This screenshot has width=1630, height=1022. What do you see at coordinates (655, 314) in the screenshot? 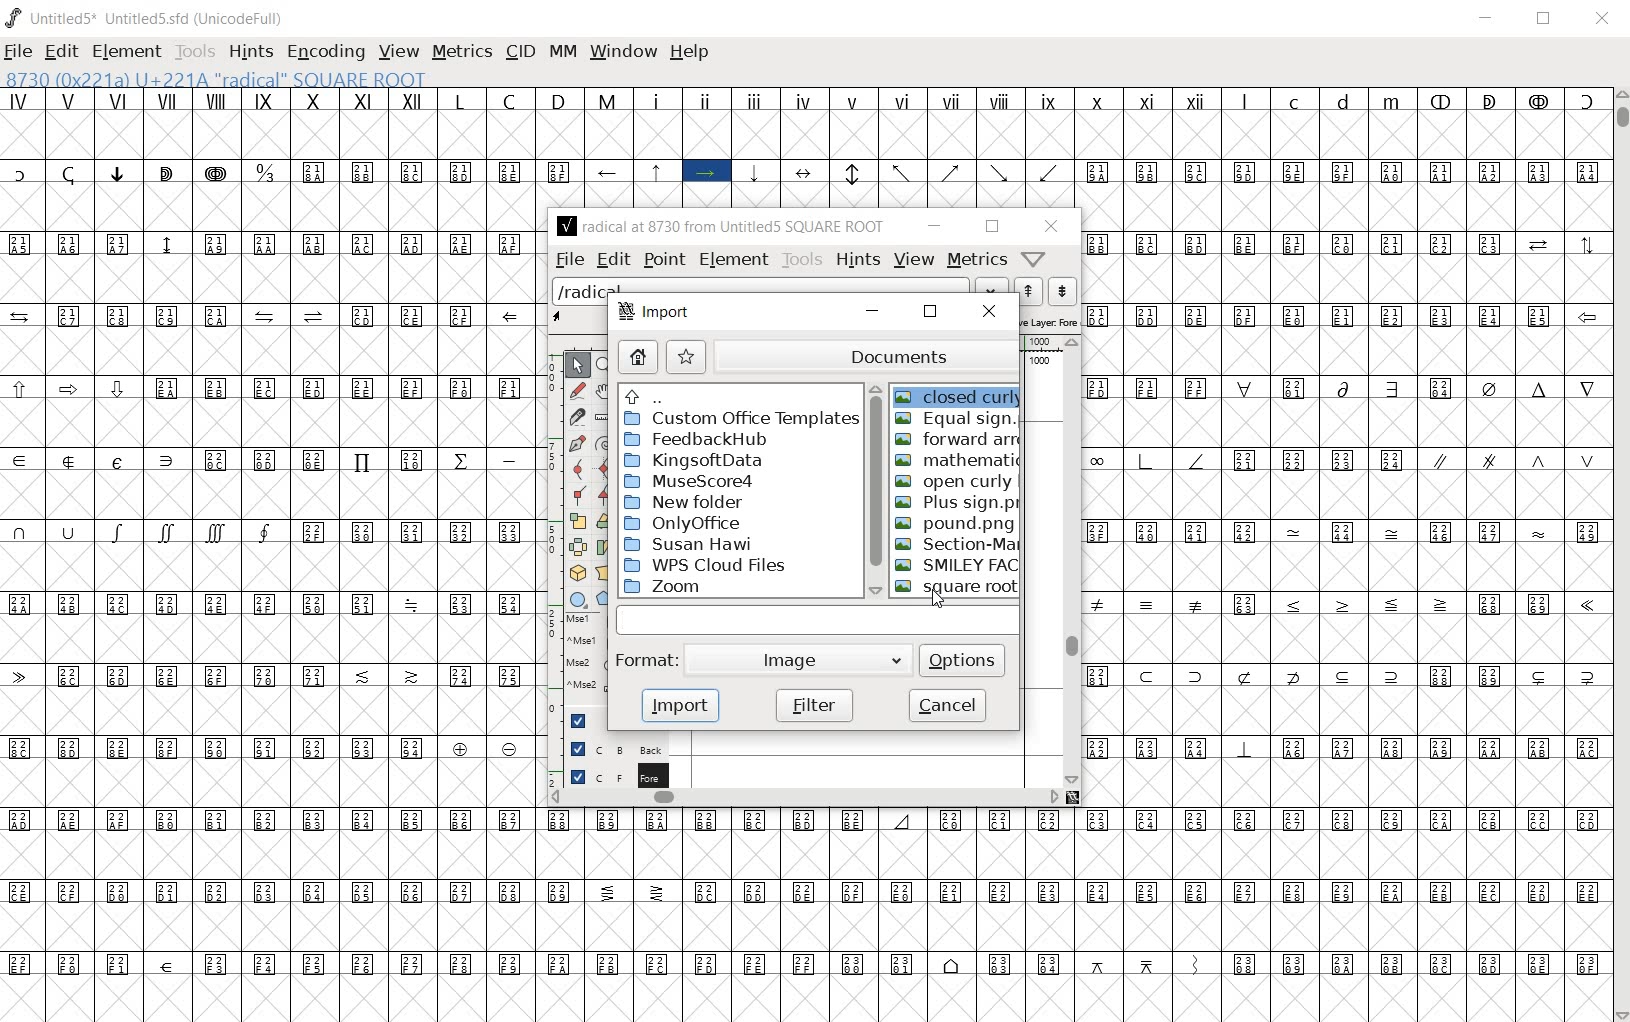
I see `Import` at bounding box center [655, 314].